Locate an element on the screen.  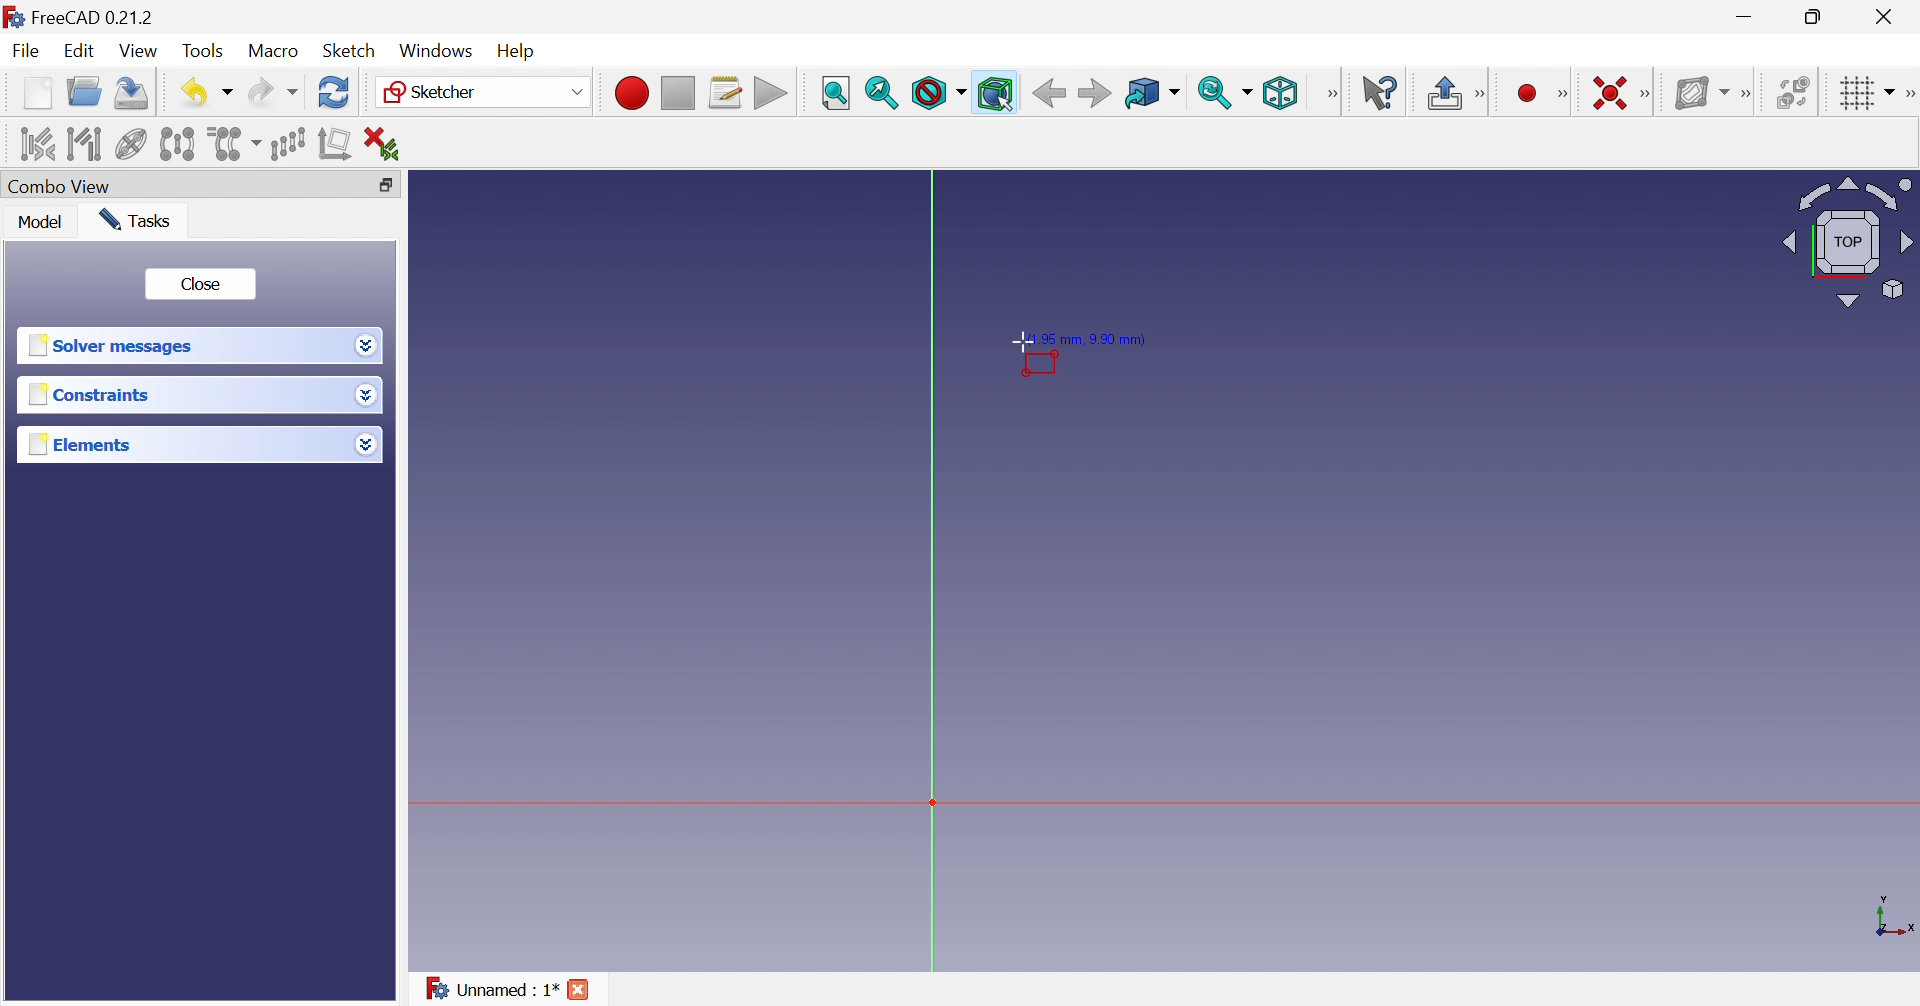
Restore down is located at coordinates (1818, 16).